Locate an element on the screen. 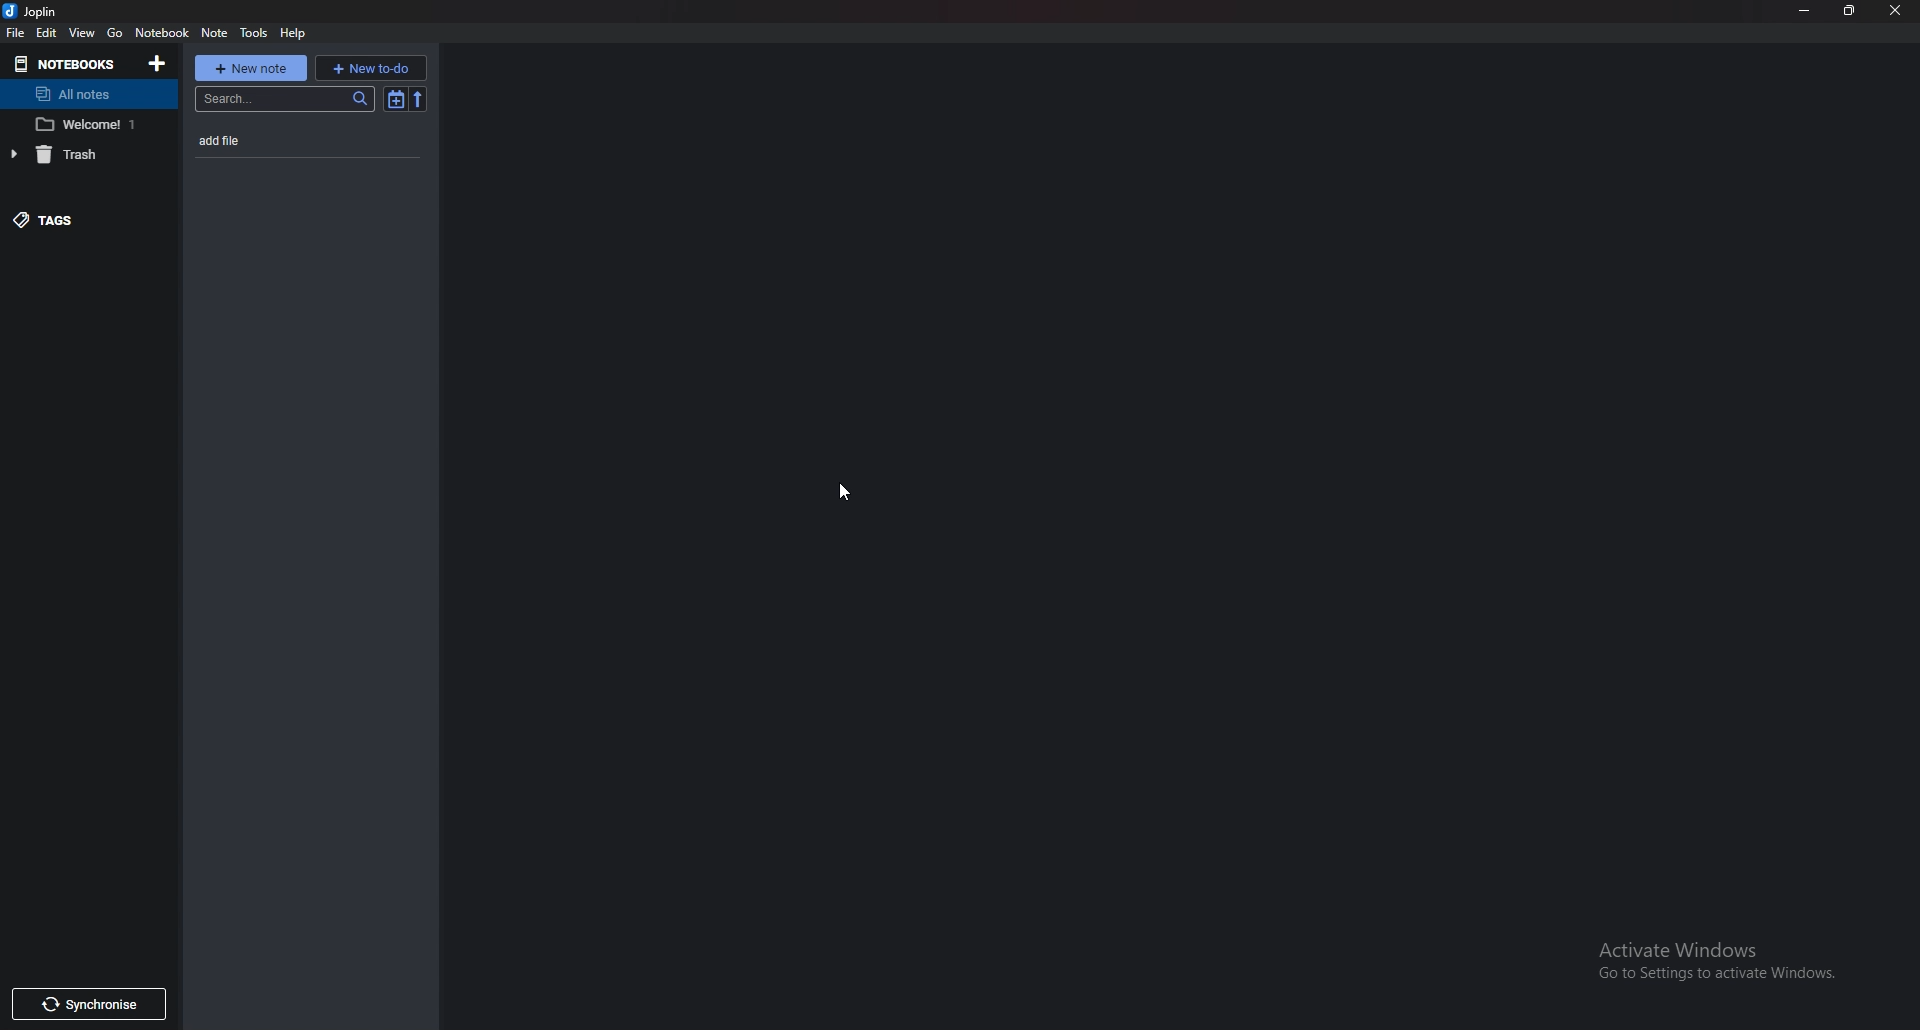  close is located at coordinates (1896, 10).